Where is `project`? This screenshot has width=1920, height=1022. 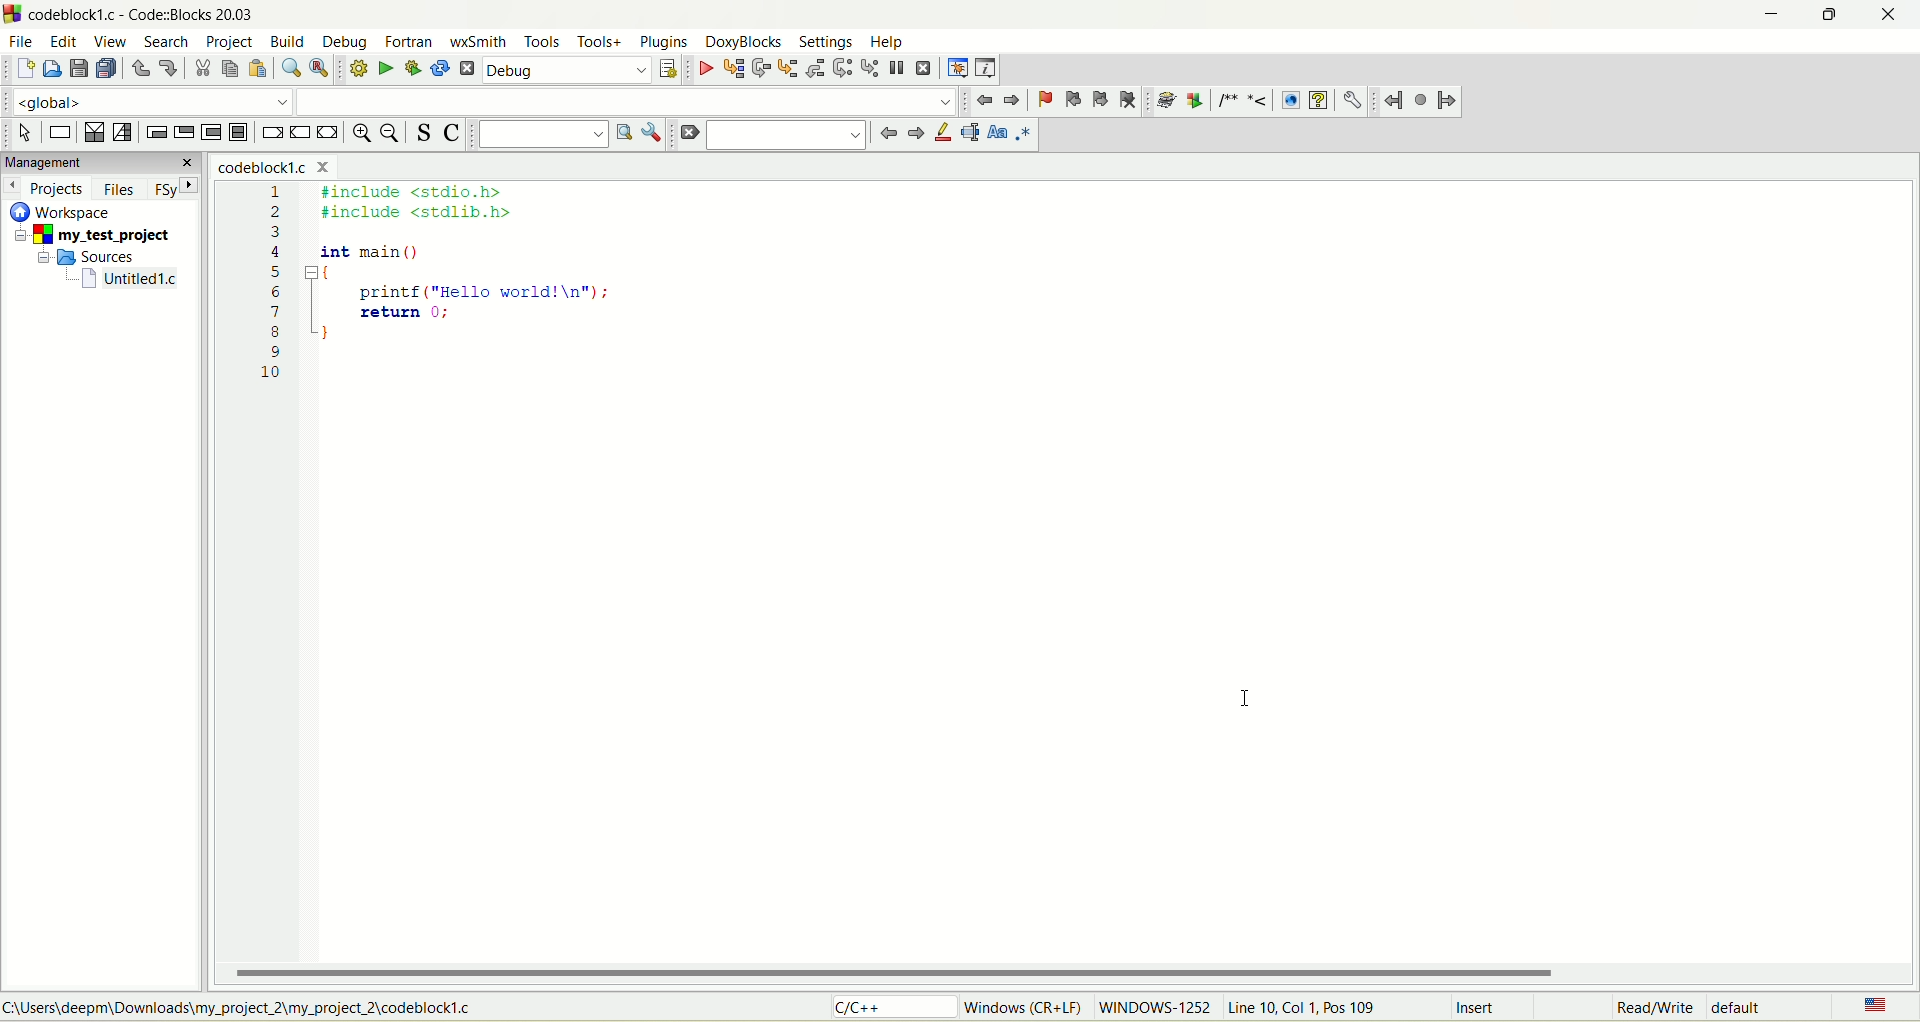
project is located at coordinates (97, 236).